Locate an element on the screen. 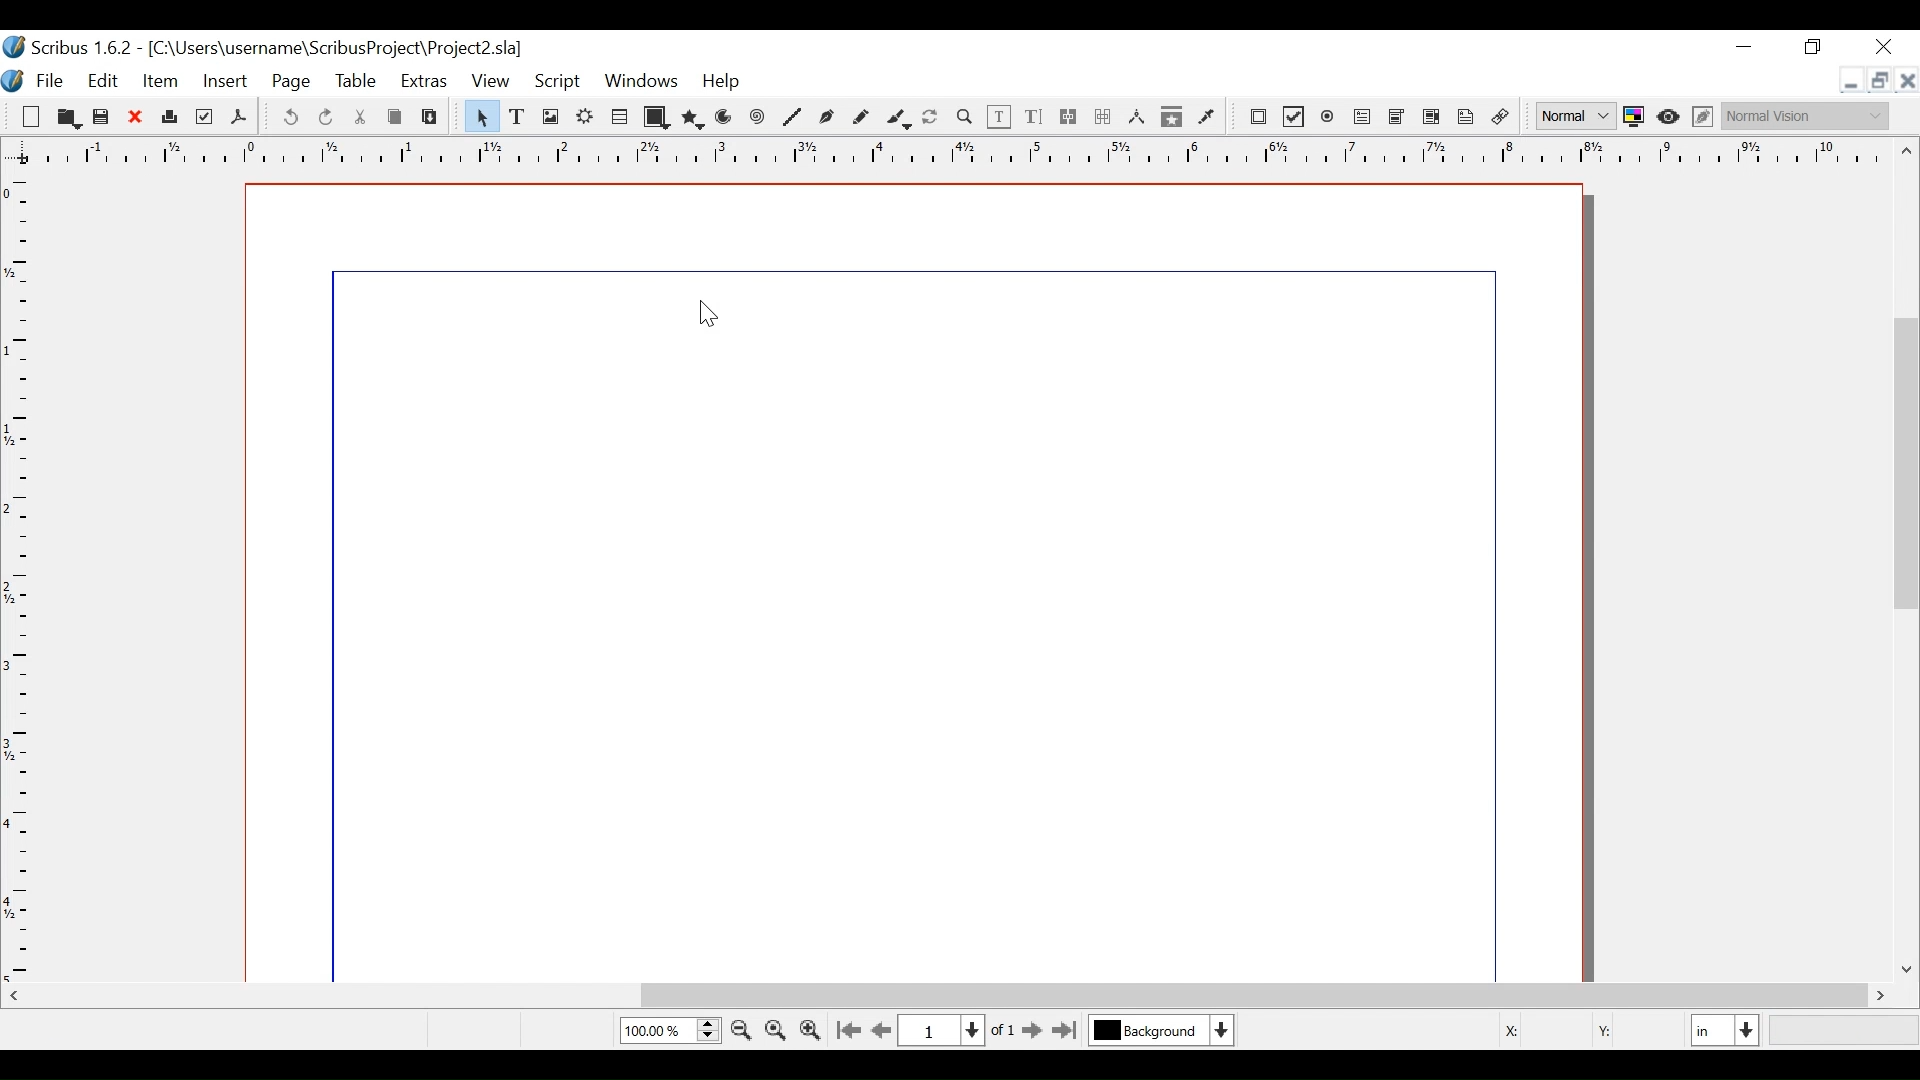 Image resolution: width=1920 pixels, height=1080 pixels. Zoom Factor is located at coordinates (668, 1029).